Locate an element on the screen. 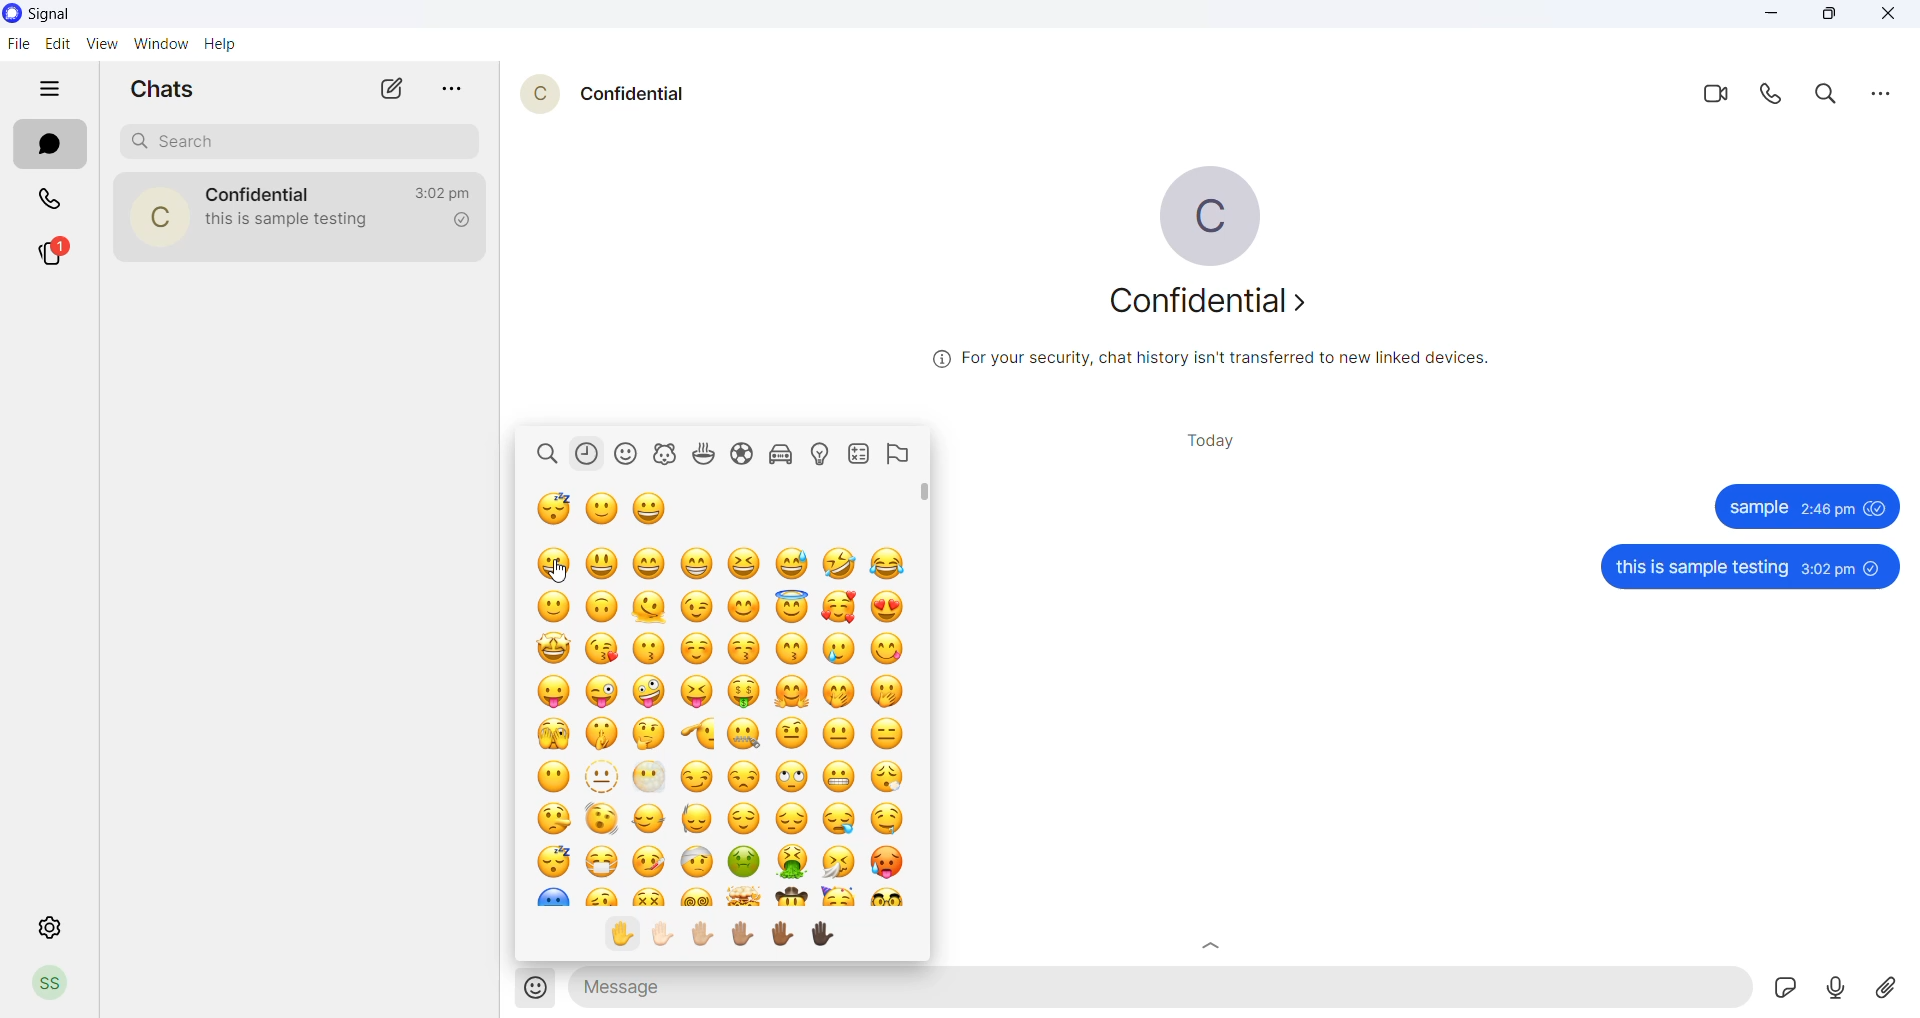 The height and width of the screenshot is (1018, 1920). security related text is located at coordinates (1209, 360).